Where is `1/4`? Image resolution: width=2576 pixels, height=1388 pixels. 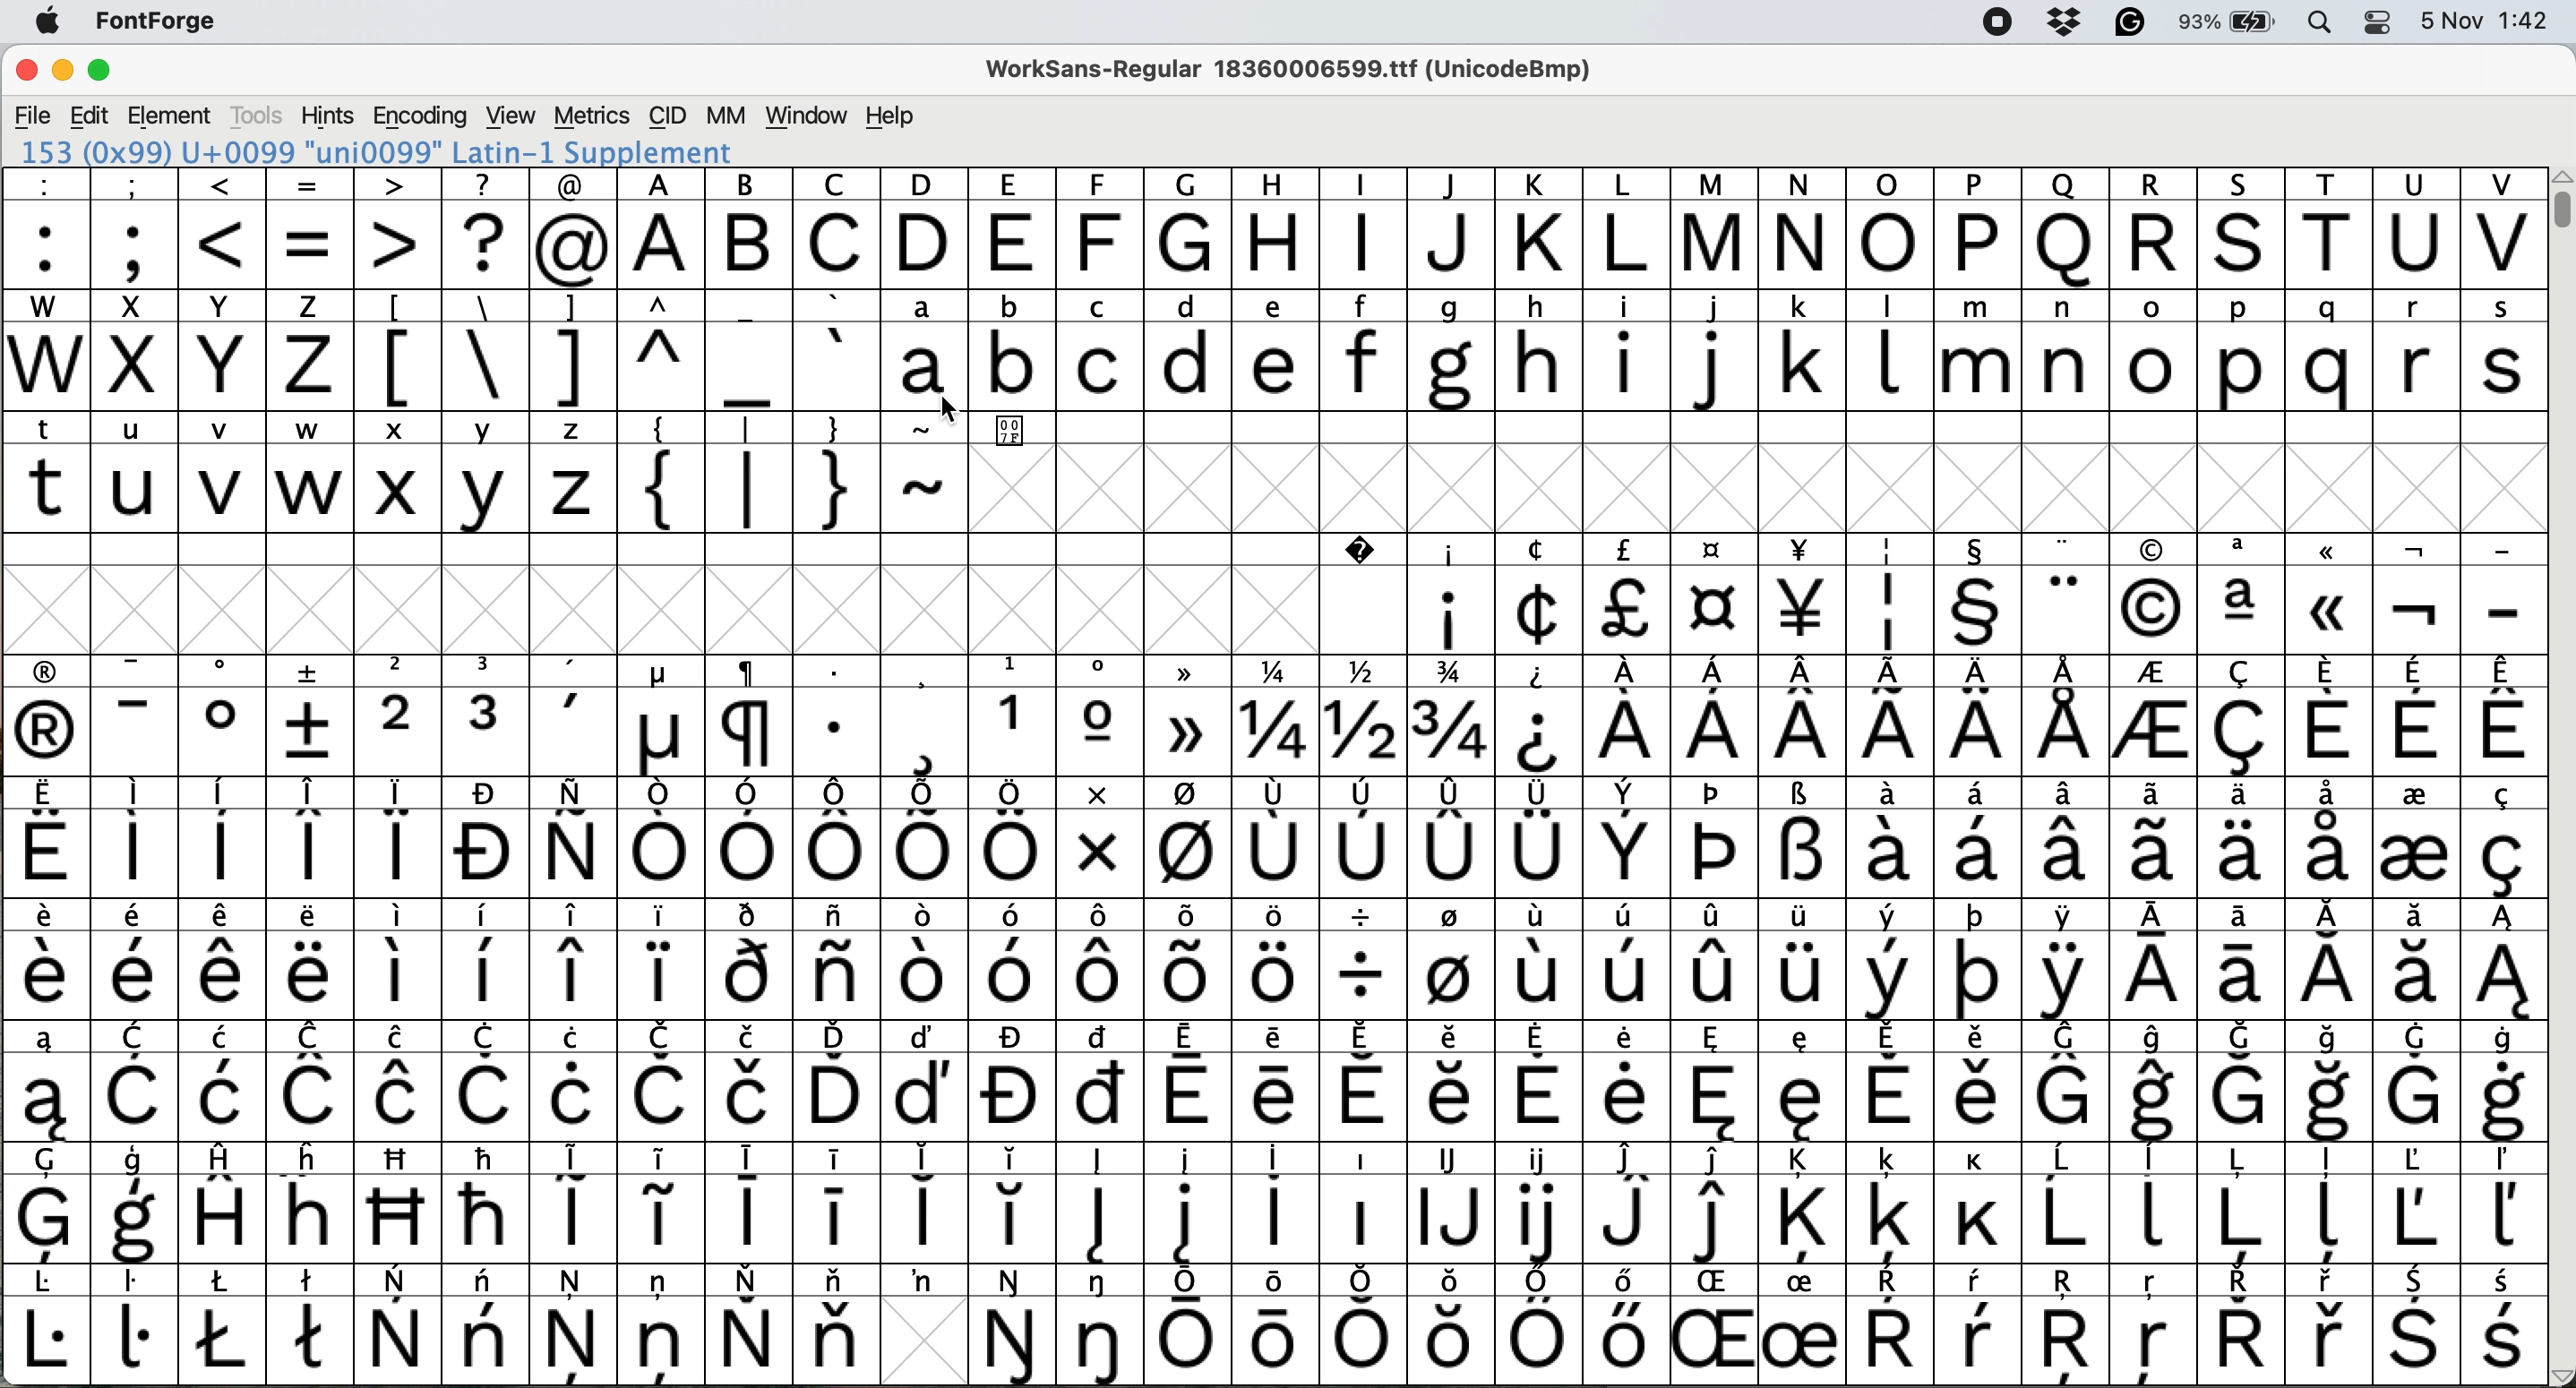 1/4 is located at coordinates (1276, 716).